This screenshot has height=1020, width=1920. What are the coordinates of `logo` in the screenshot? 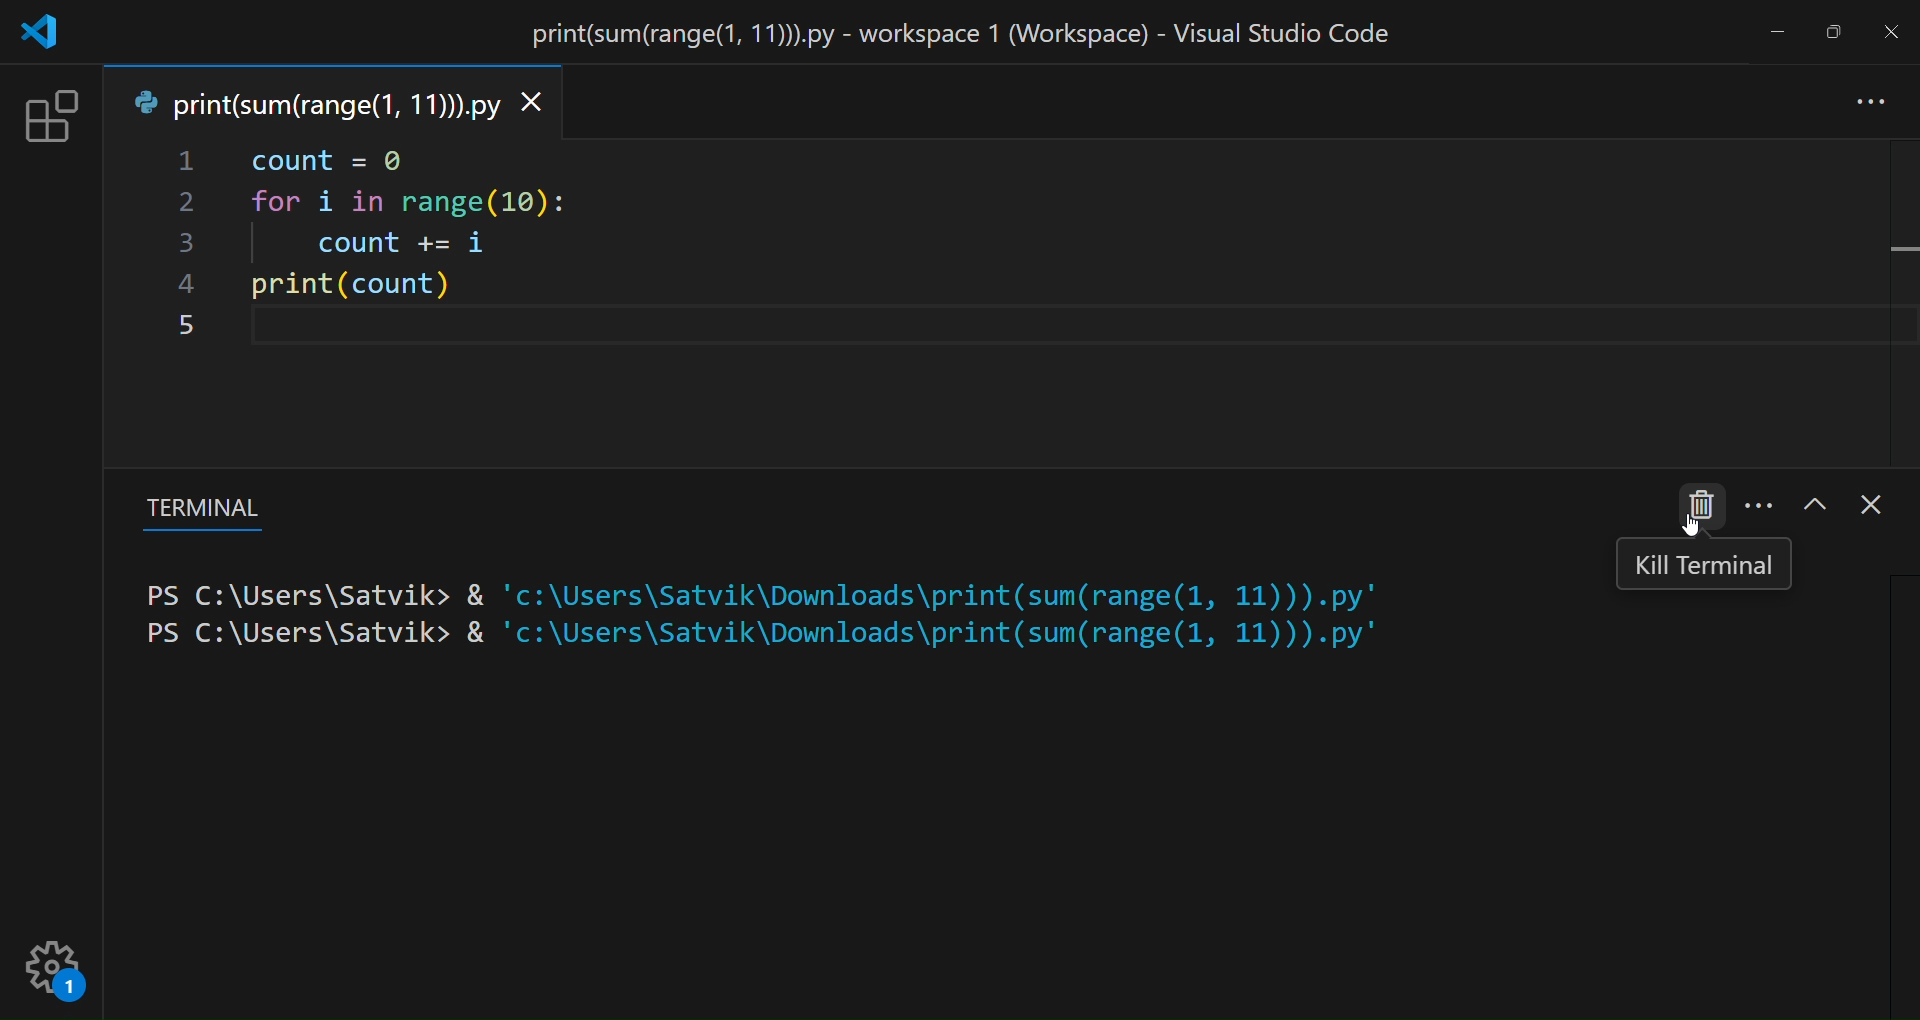 It's located at (42, 33).